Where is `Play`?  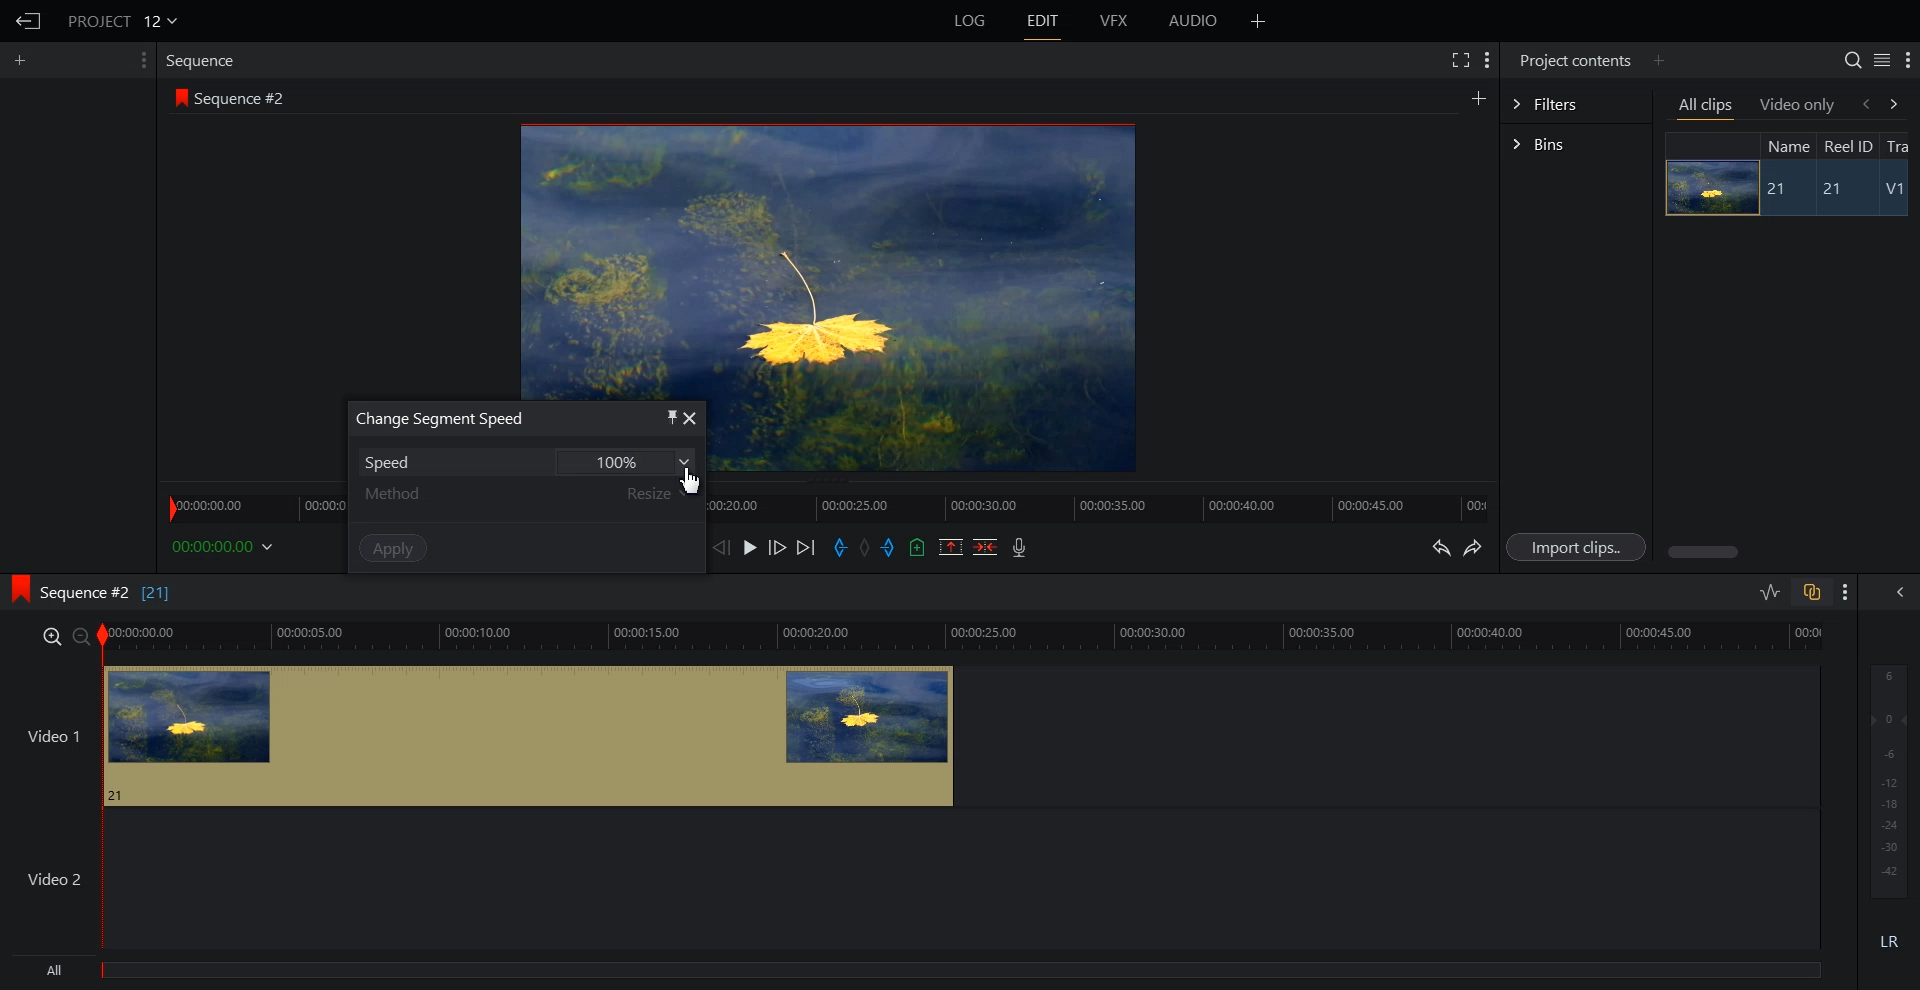 Play is located at coordinates (752, 547).